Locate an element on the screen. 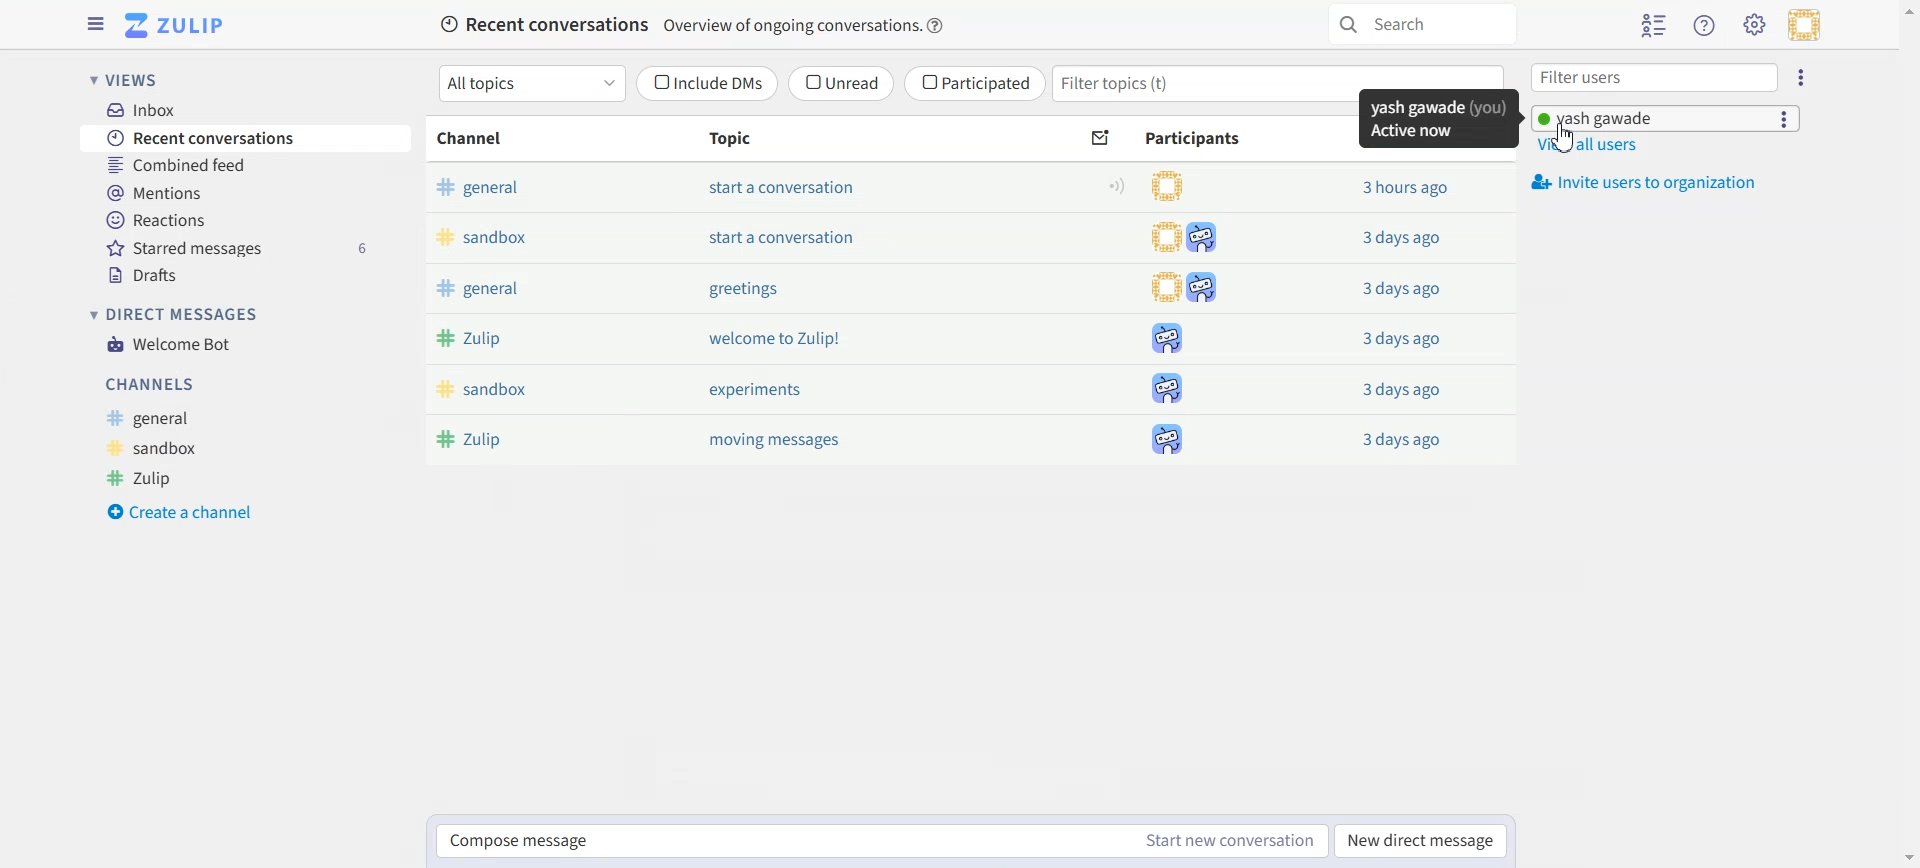  Search is located at coordinates (1418, 26).